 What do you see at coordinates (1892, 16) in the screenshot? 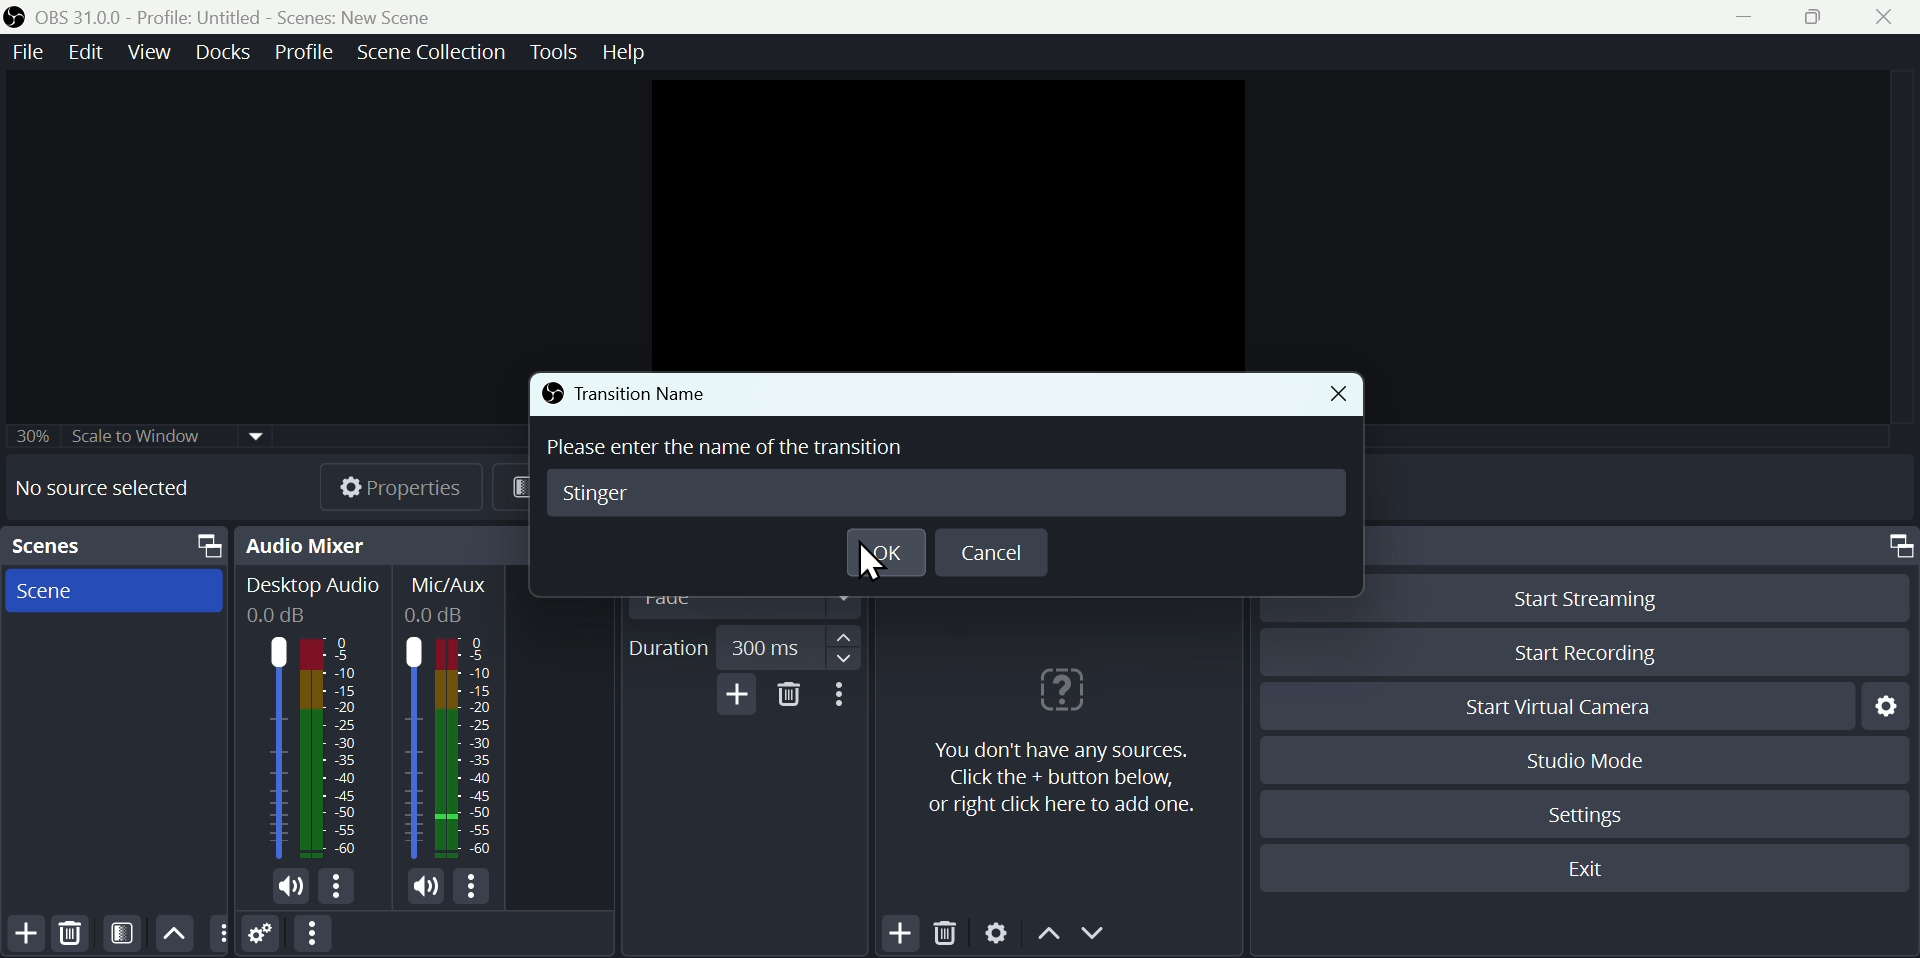
I see `Close` at bounding box center [1892, 16].